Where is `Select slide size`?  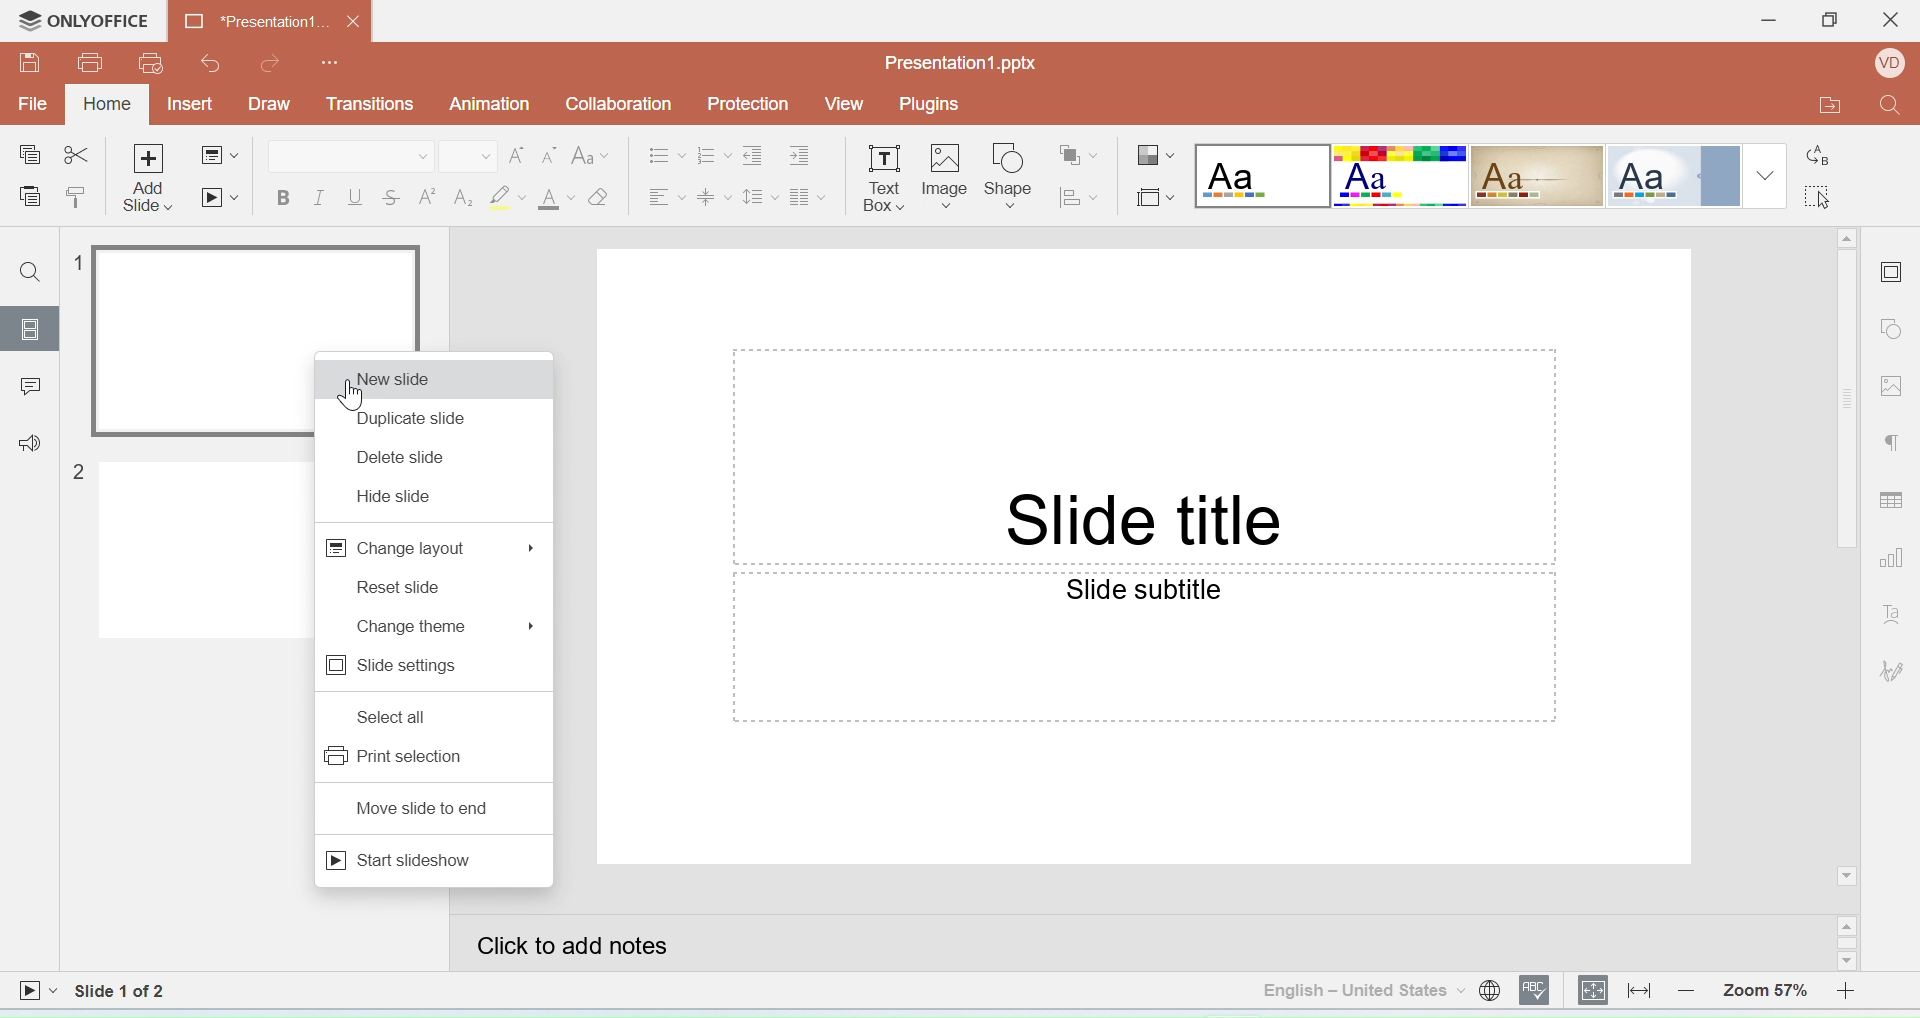
Select slide size is located at coordinates (1154, 194).